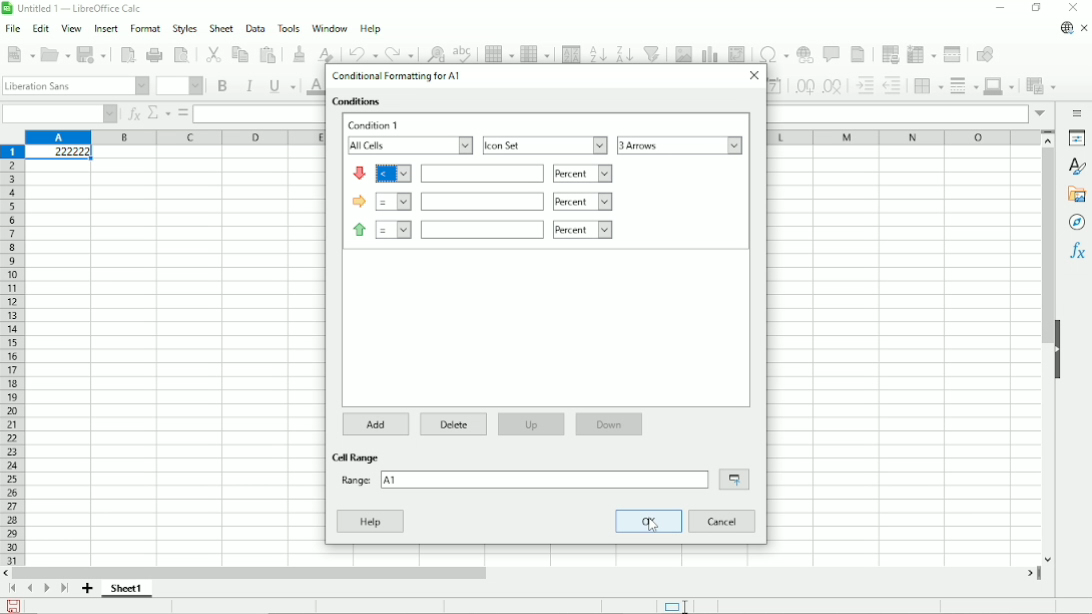 This screenshot has width=1092, height=614. Describe the element at coordinates (650, 521) in the screenshot. I see `OK` at that location.